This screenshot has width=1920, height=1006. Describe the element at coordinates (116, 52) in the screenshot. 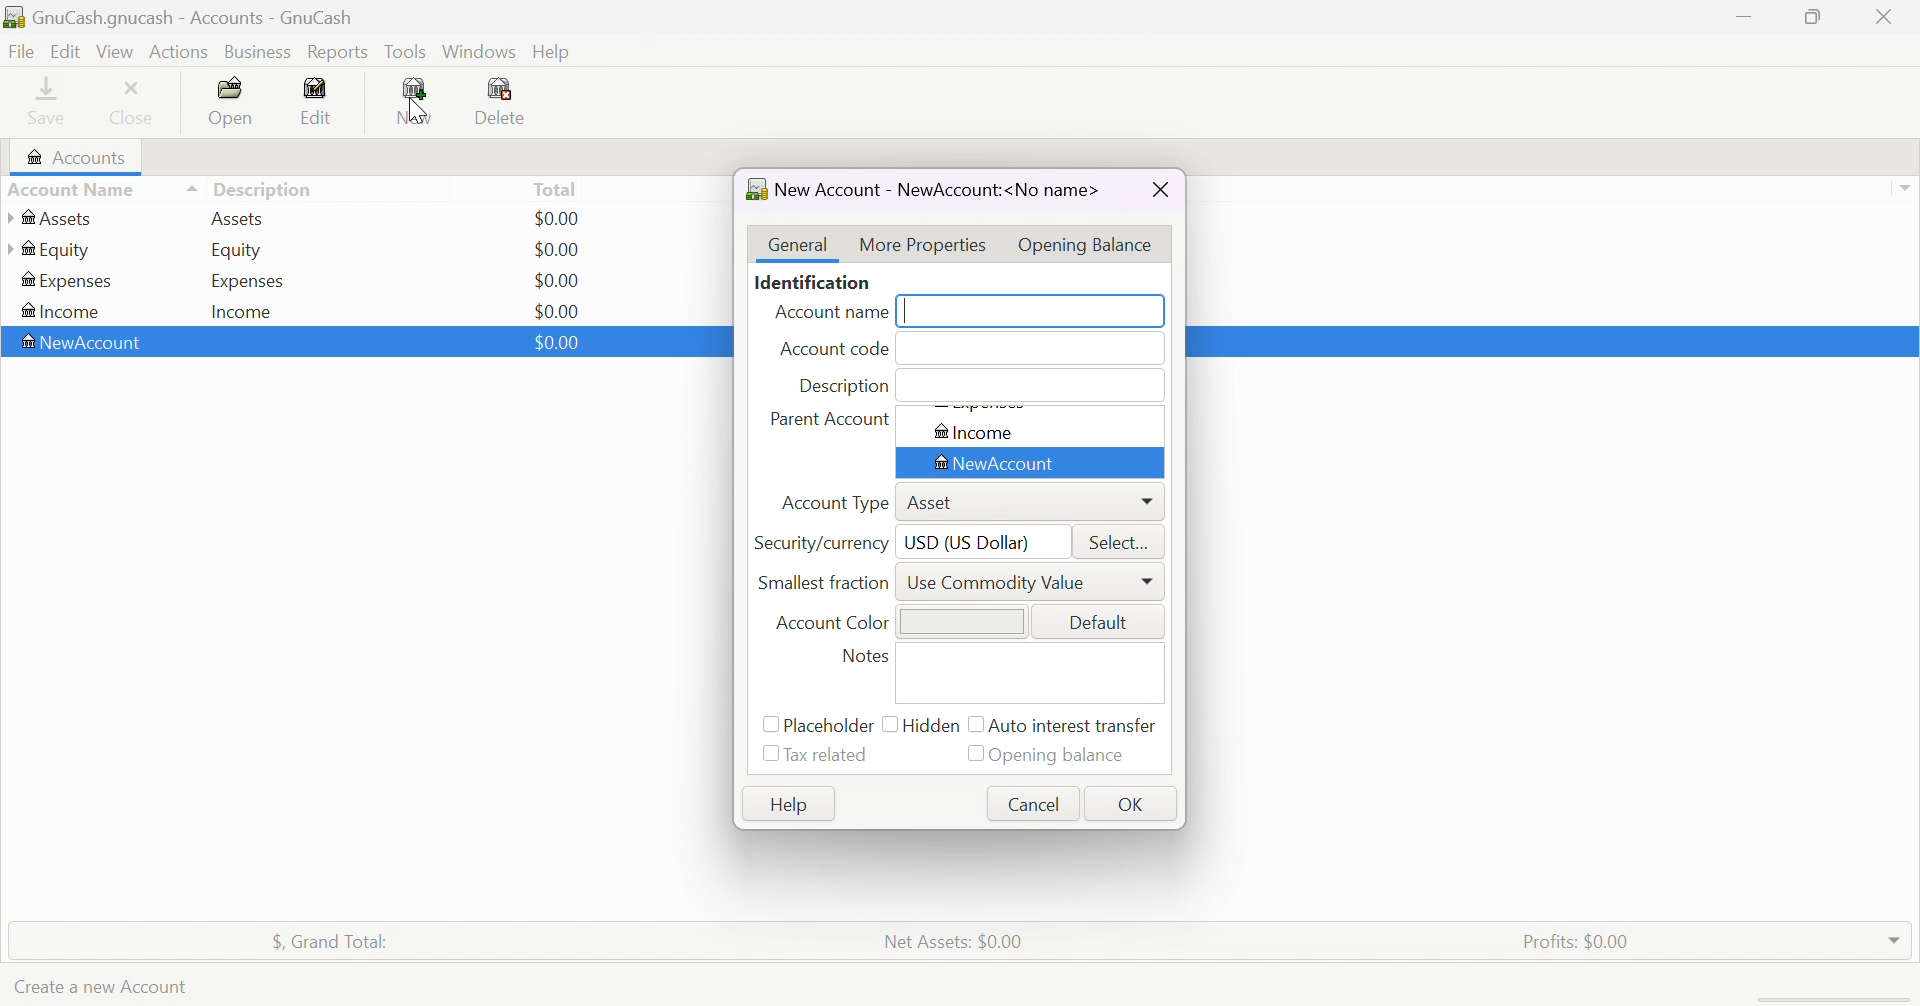

I see `View` at that location.